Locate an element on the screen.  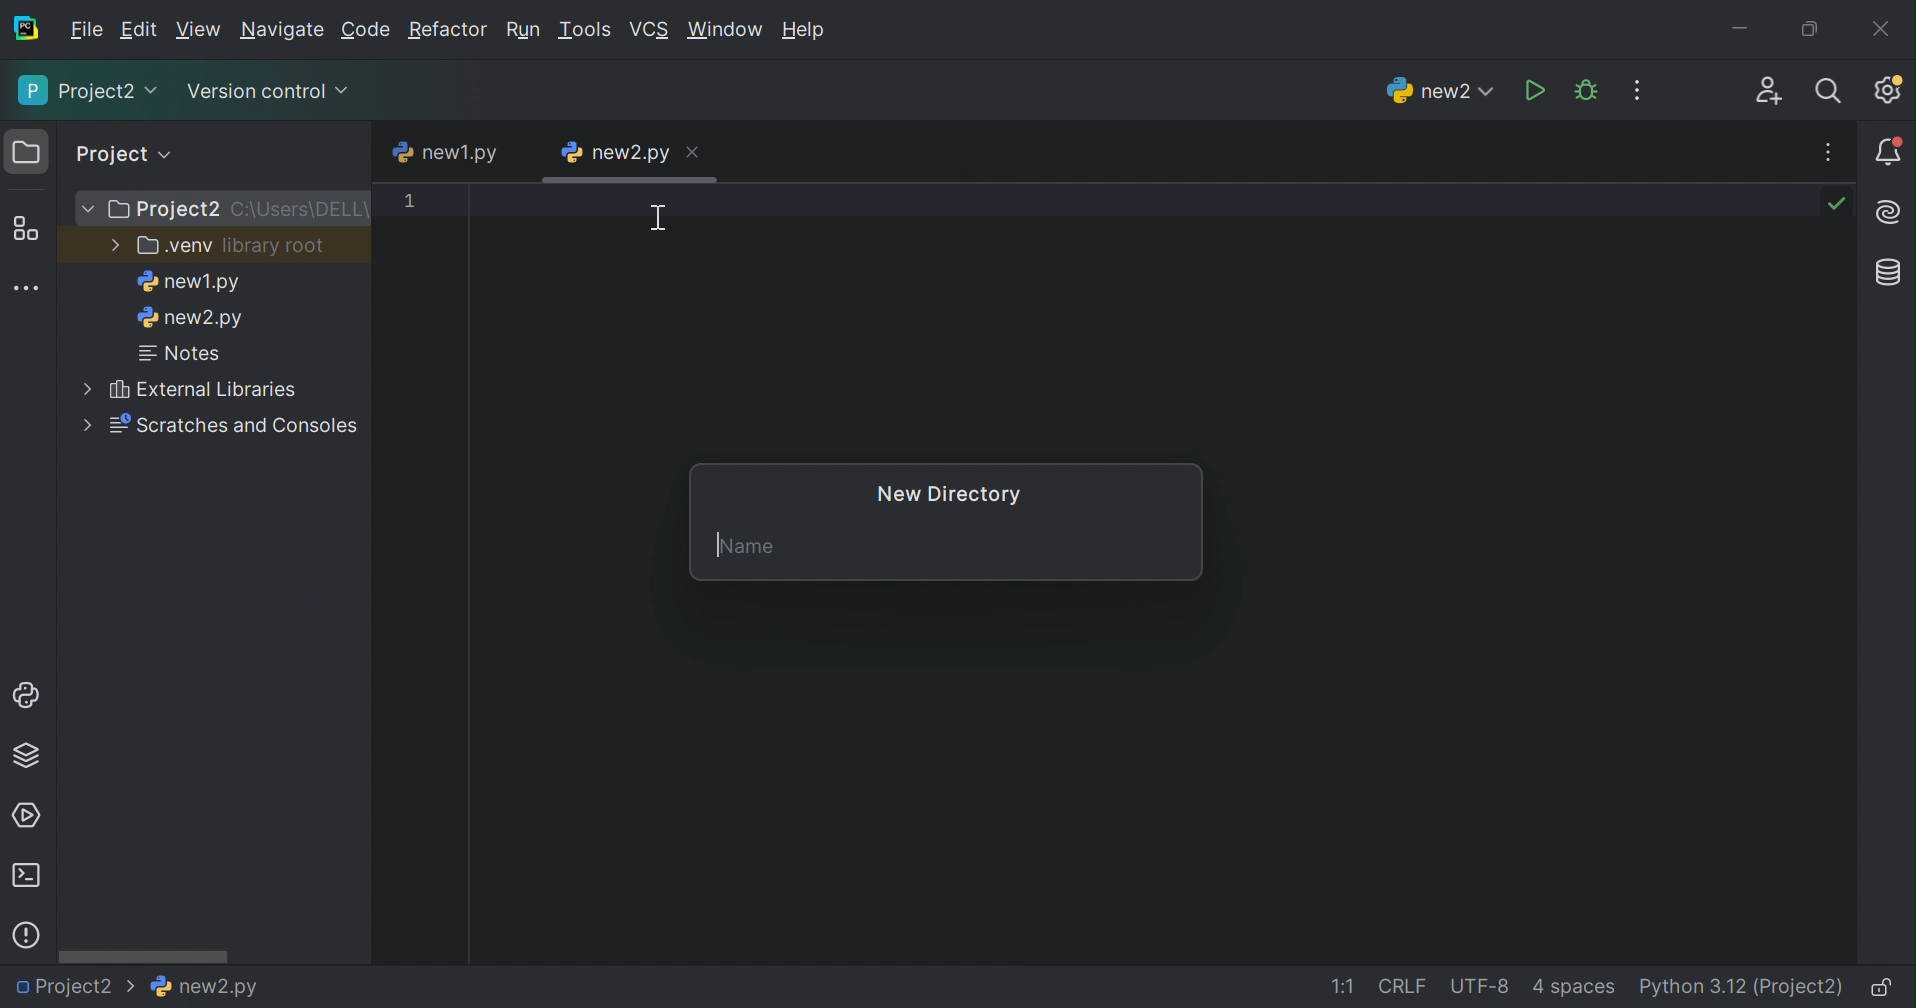
Python Console is located at coordinates (25, 694).